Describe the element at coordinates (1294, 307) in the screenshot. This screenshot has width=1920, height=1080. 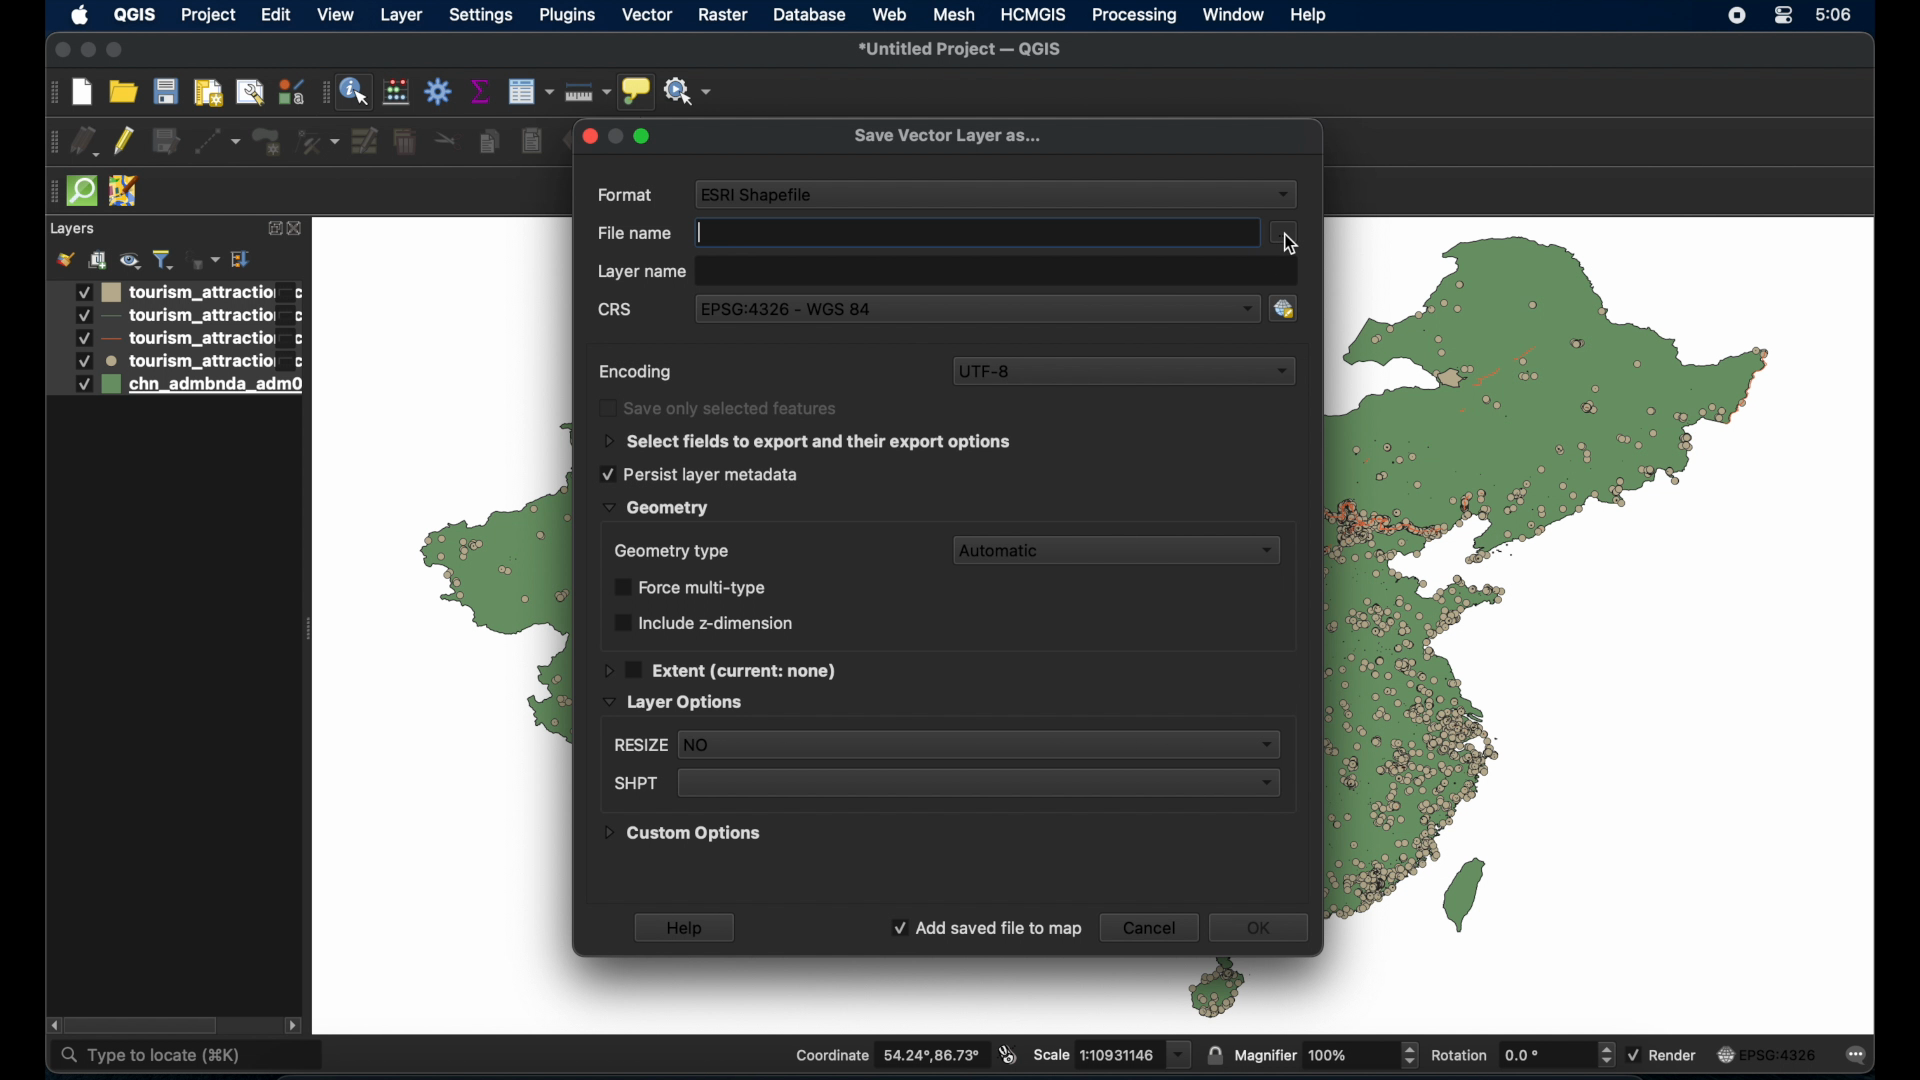
I see `select crs` at that location.